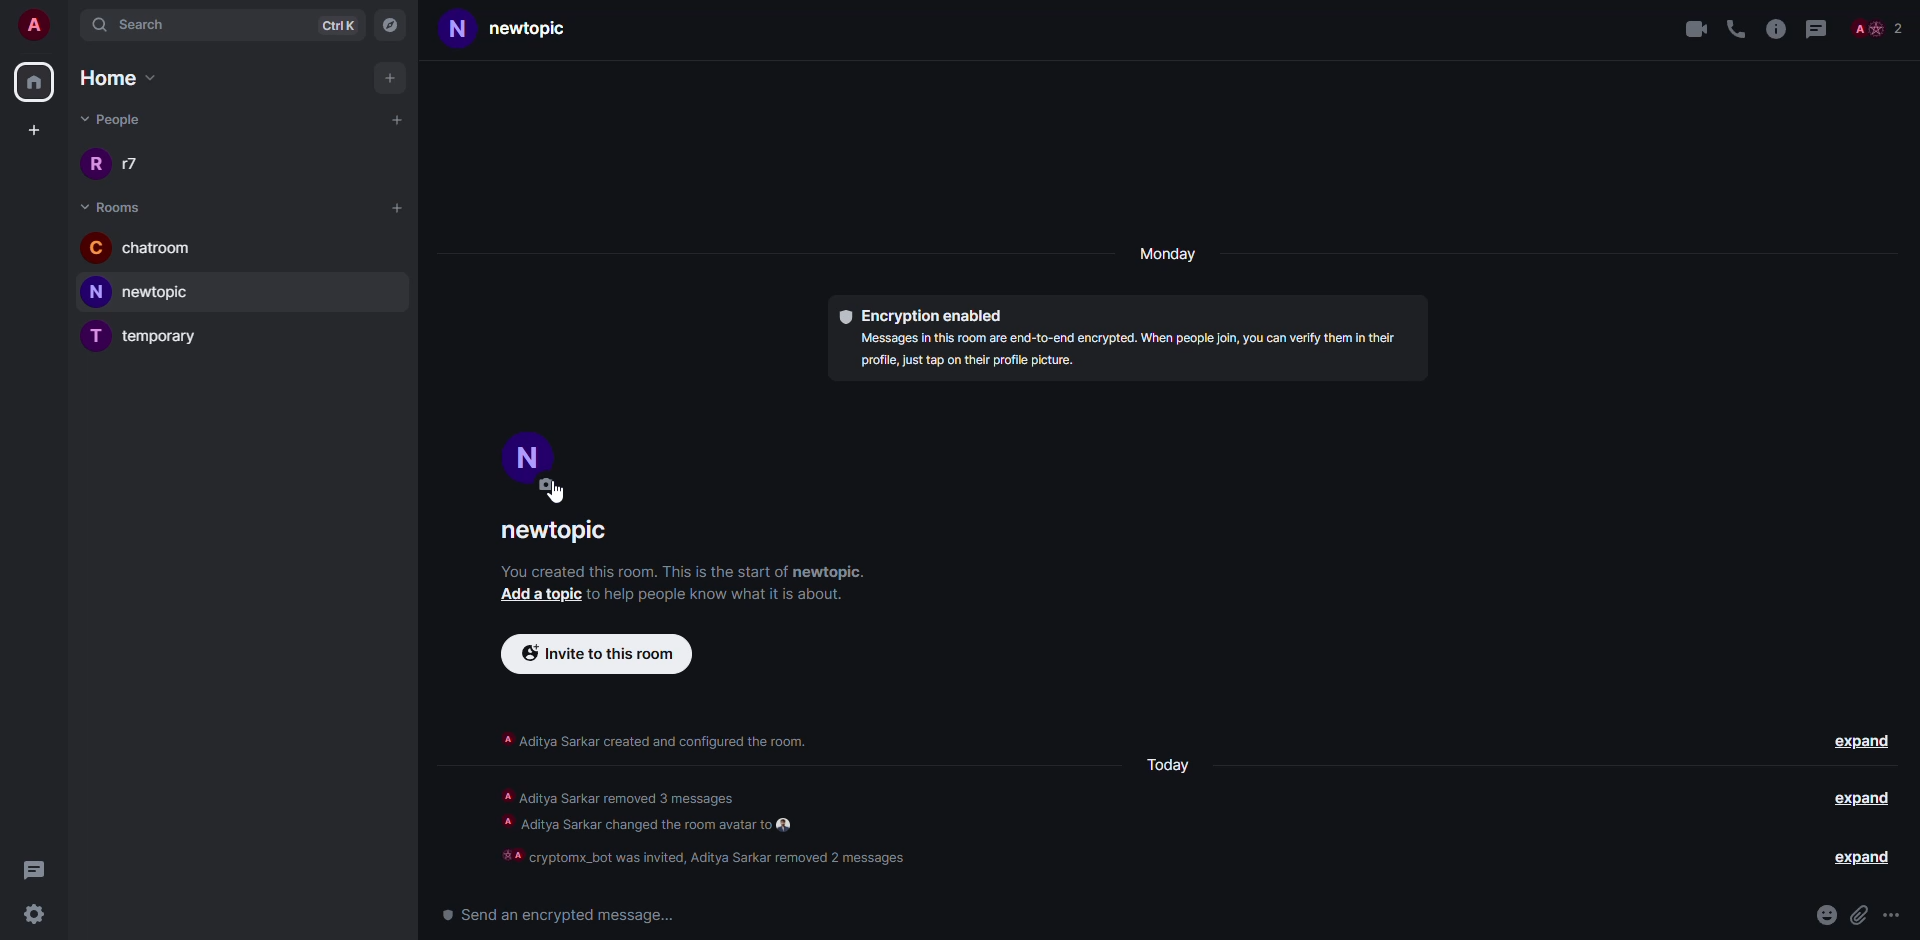 The image size is (1920, 940). Describe the element at coordinates (153, 248) in the screenshot. I see `chatroom` at that location.